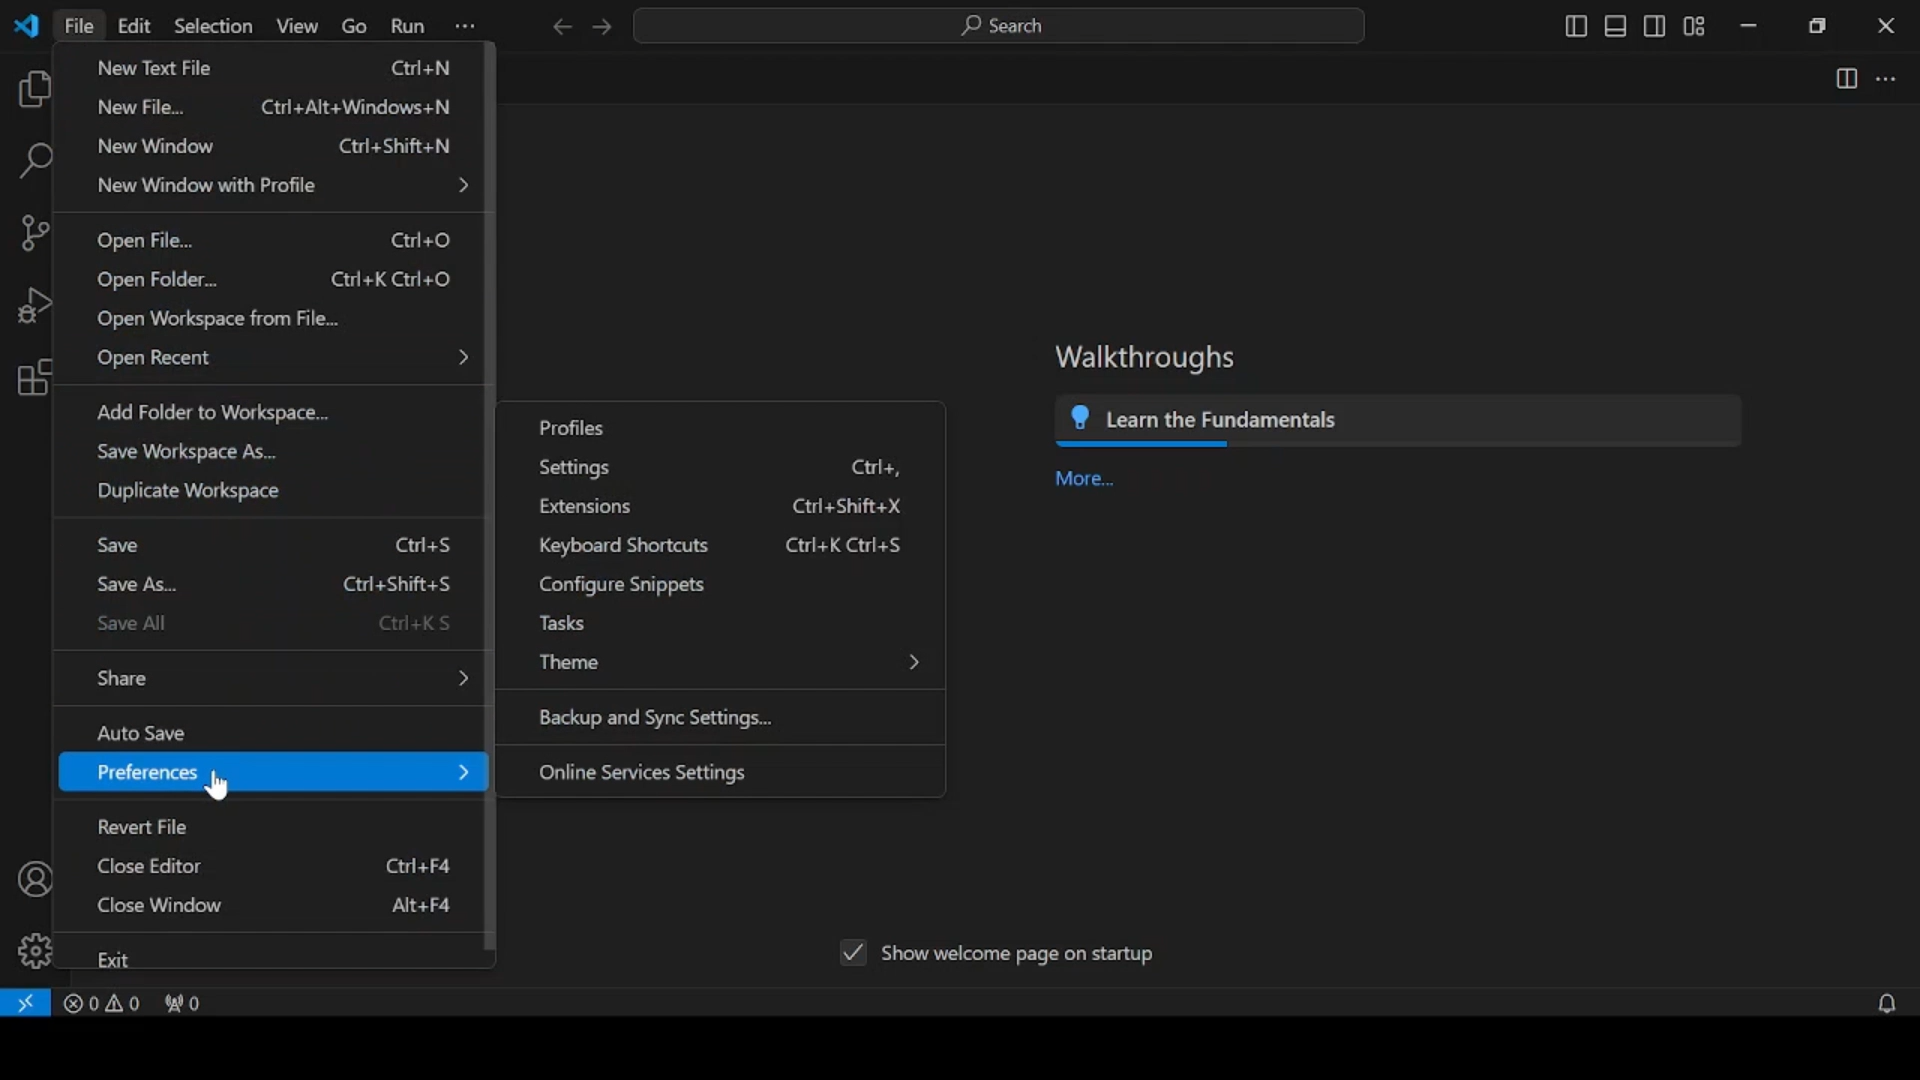 The height and width of the screenshot is (1080, 1920). What do you see at coordinates (999, 27) in the screenshot?
I see `search bar` at bounding box center [999, 27].